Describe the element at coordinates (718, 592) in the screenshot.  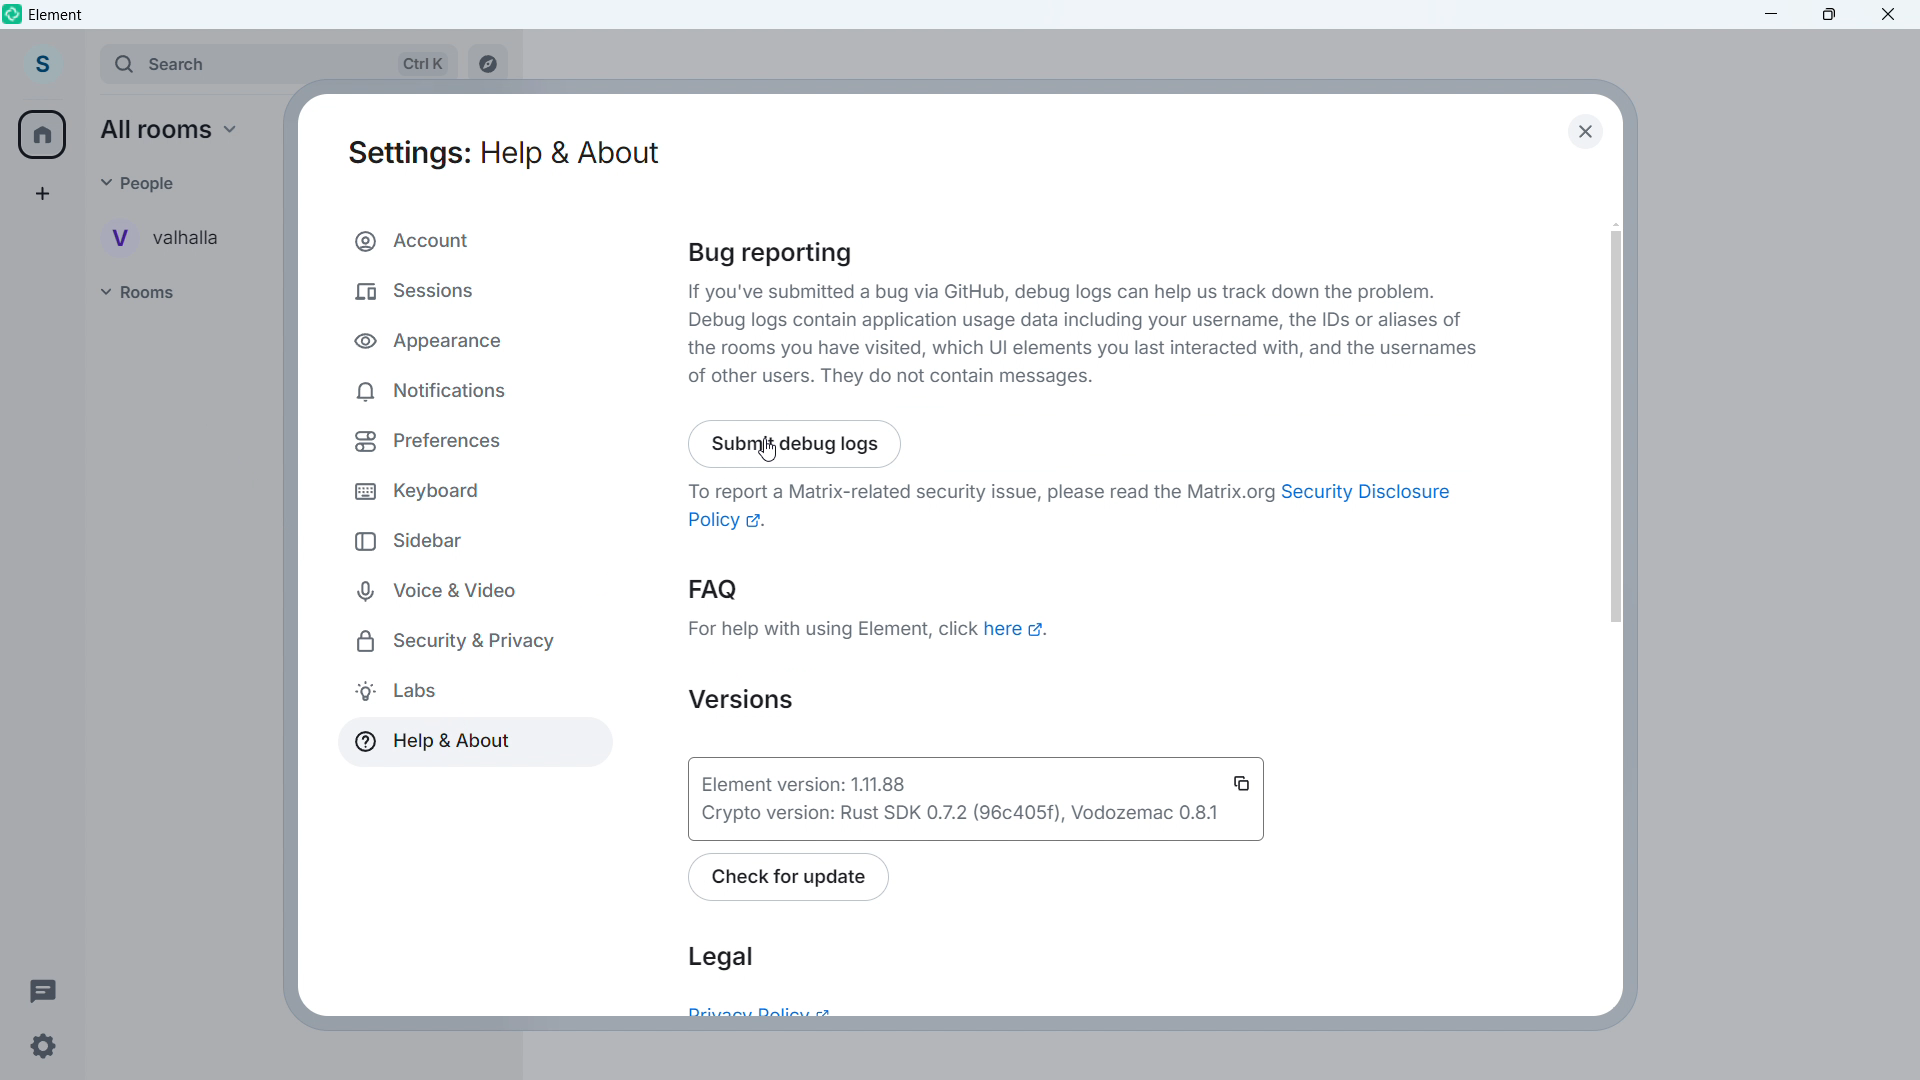
I see `FAQ ` at that location.